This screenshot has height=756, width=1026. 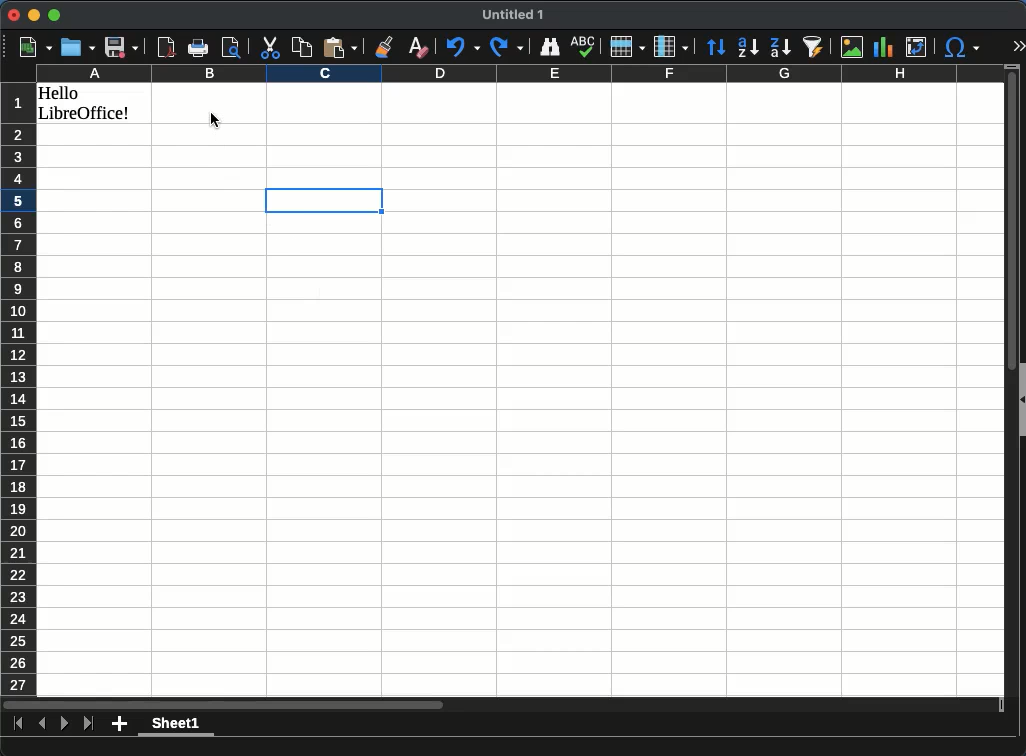 What do you see at coordinates (507, 45) in the screenshot?
I see `redo` at bounding box center [507, 45].